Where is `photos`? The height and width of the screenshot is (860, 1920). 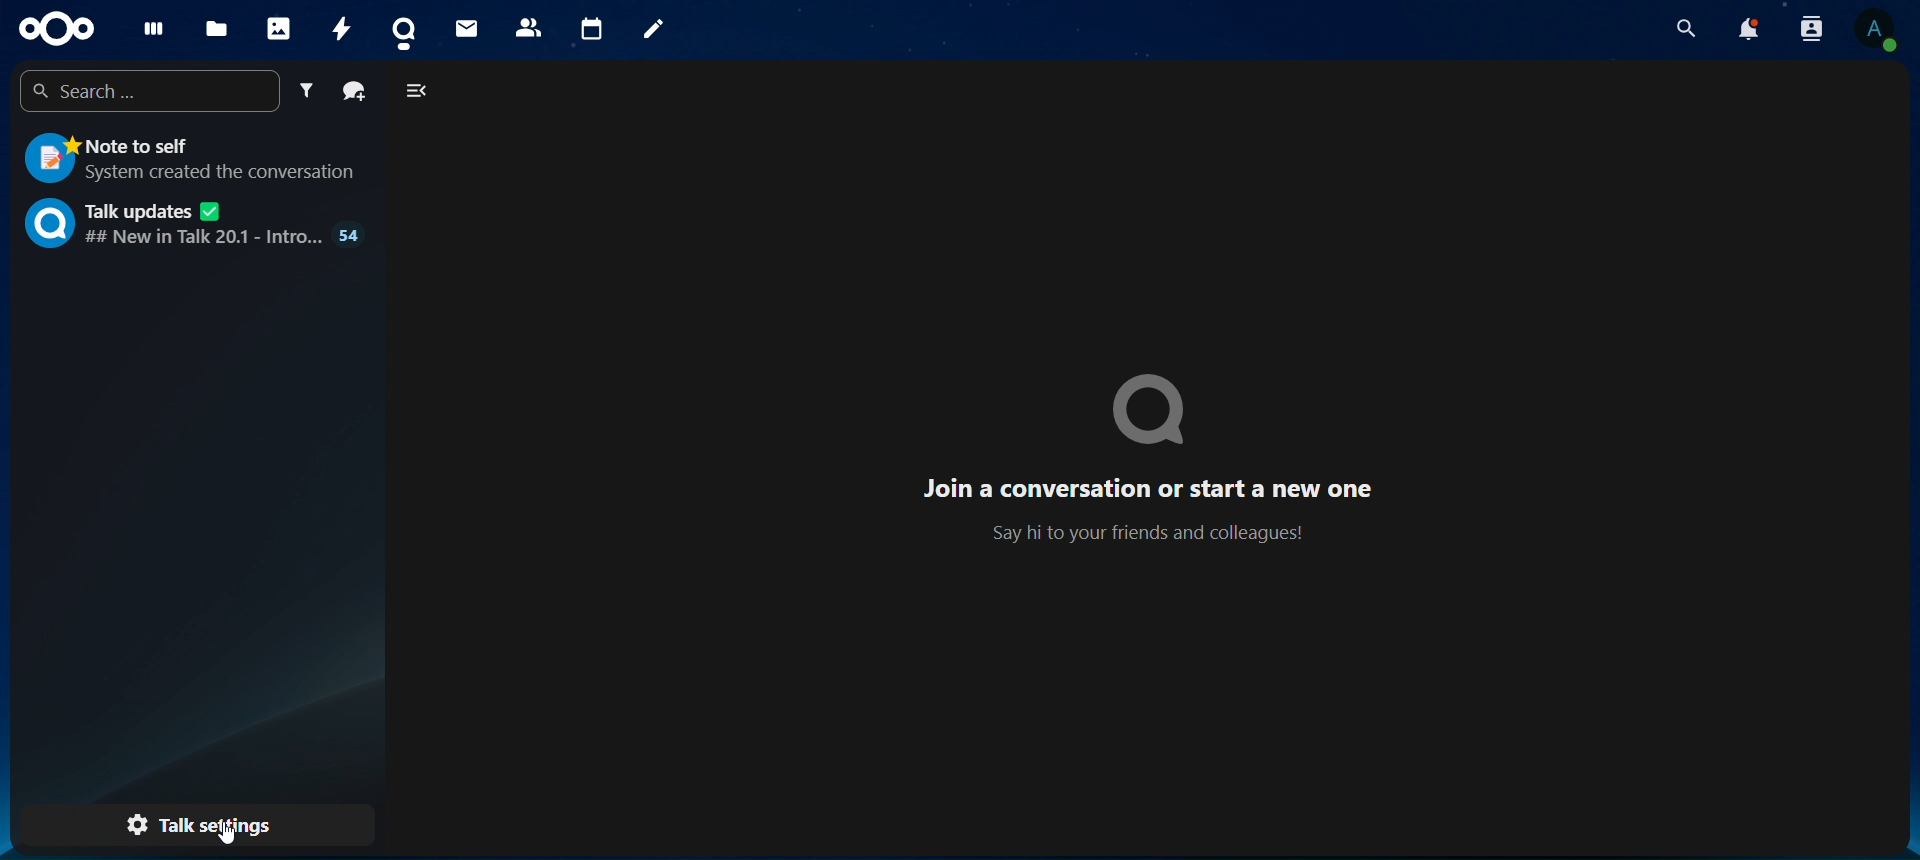 photos is located at coordinates (282, 25).